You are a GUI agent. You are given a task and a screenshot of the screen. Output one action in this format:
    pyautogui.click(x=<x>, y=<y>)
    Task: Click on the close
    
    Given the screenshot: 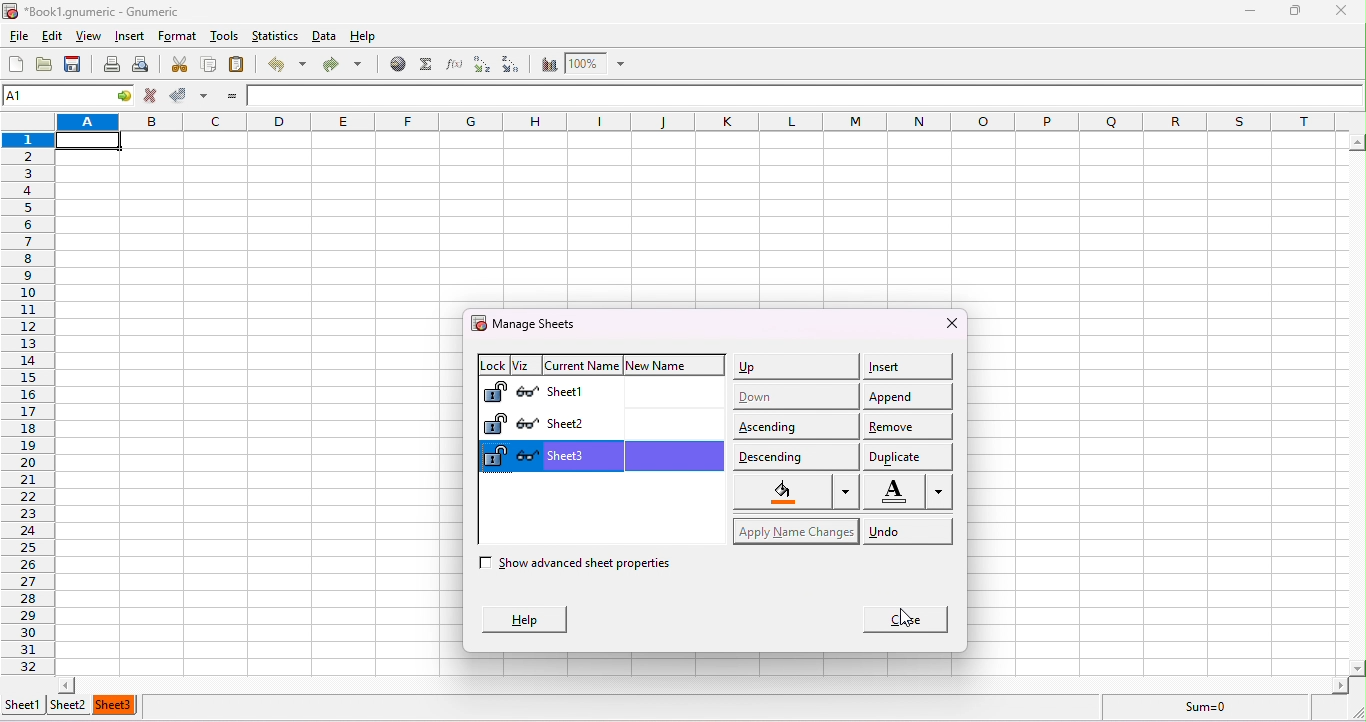 What is the action you would take?
    pyautogui.click(x=934, y=324)
    